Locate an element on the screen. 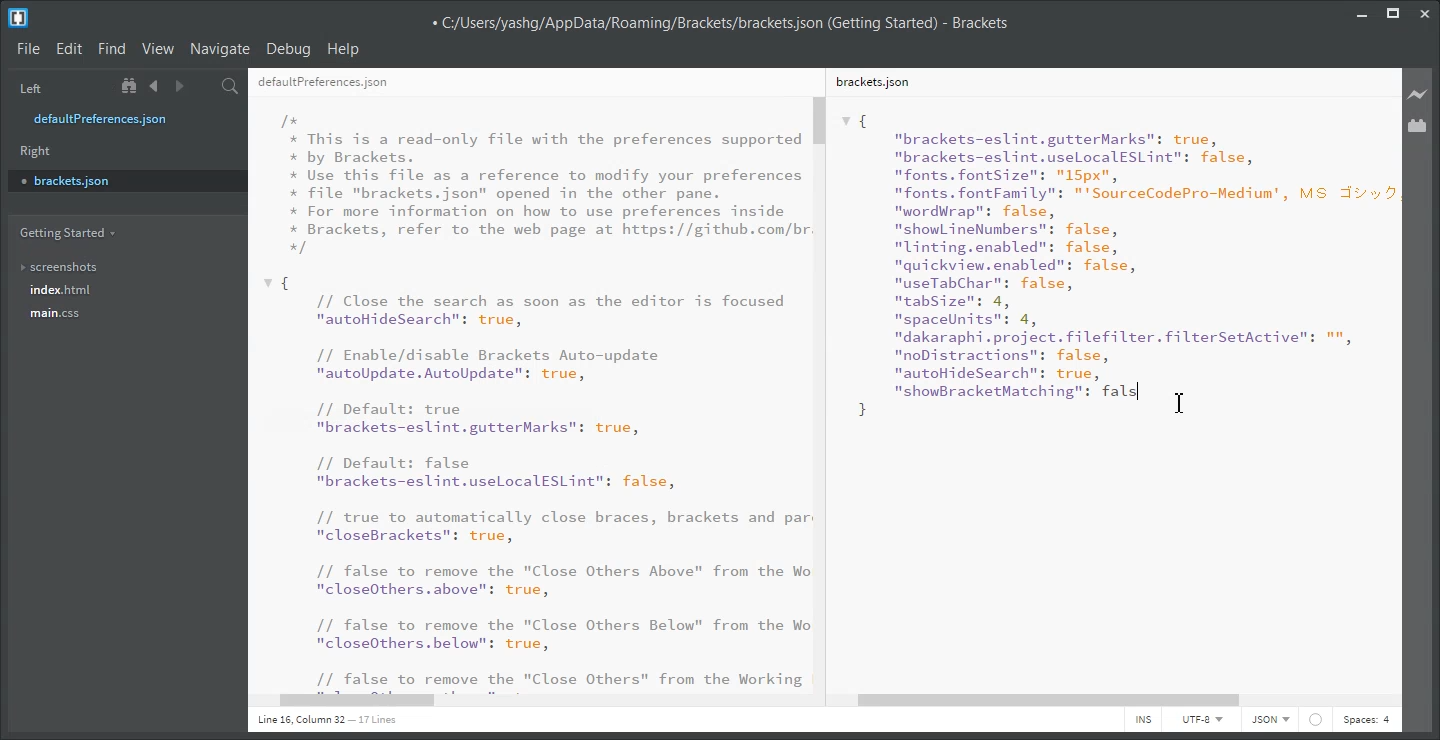 The height and width of the screenshot is (740, 1440). Maximize is located at coordinates (1393, 11).